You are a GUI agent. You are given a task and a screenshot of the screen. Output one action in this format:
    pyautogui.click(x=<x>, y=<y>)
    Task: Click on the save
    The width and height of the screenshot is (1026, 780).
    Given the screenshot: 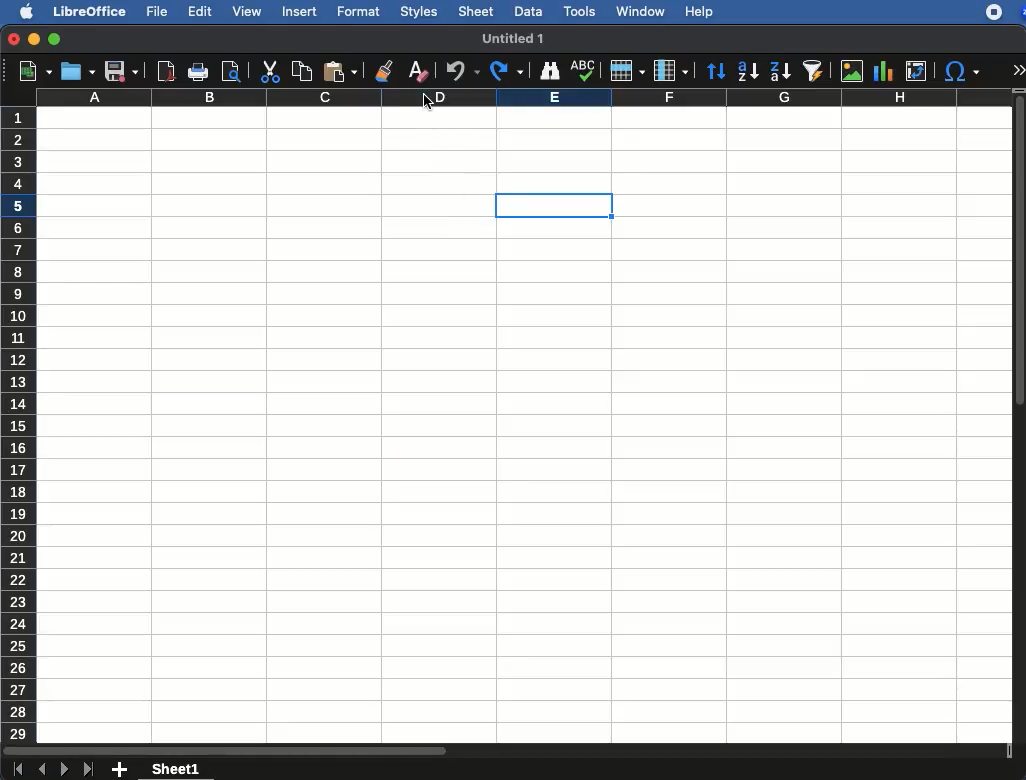 What is the action you would take?
    pyautogui.click(x=120, y=72)
    